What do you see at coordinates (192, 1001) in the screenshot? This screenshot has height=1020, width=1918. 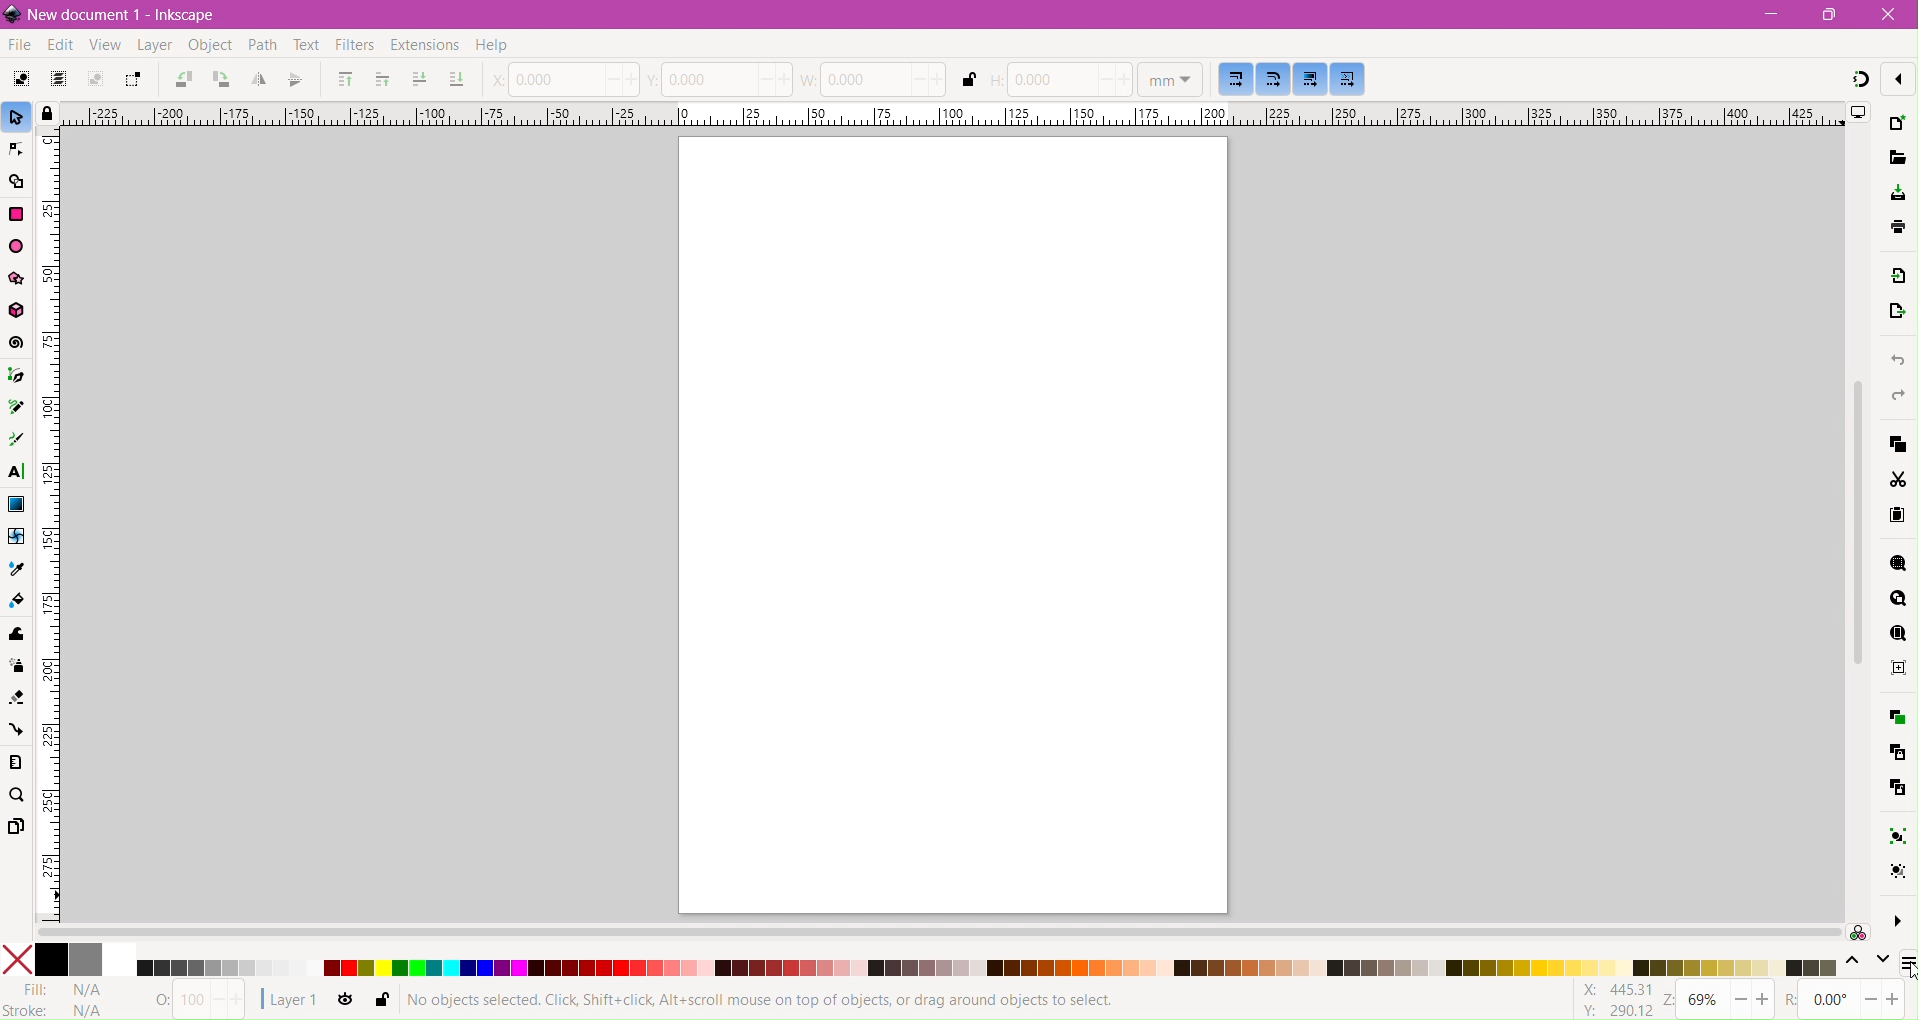 I see `Nothing Selected` at bounding box center [192, 1001].